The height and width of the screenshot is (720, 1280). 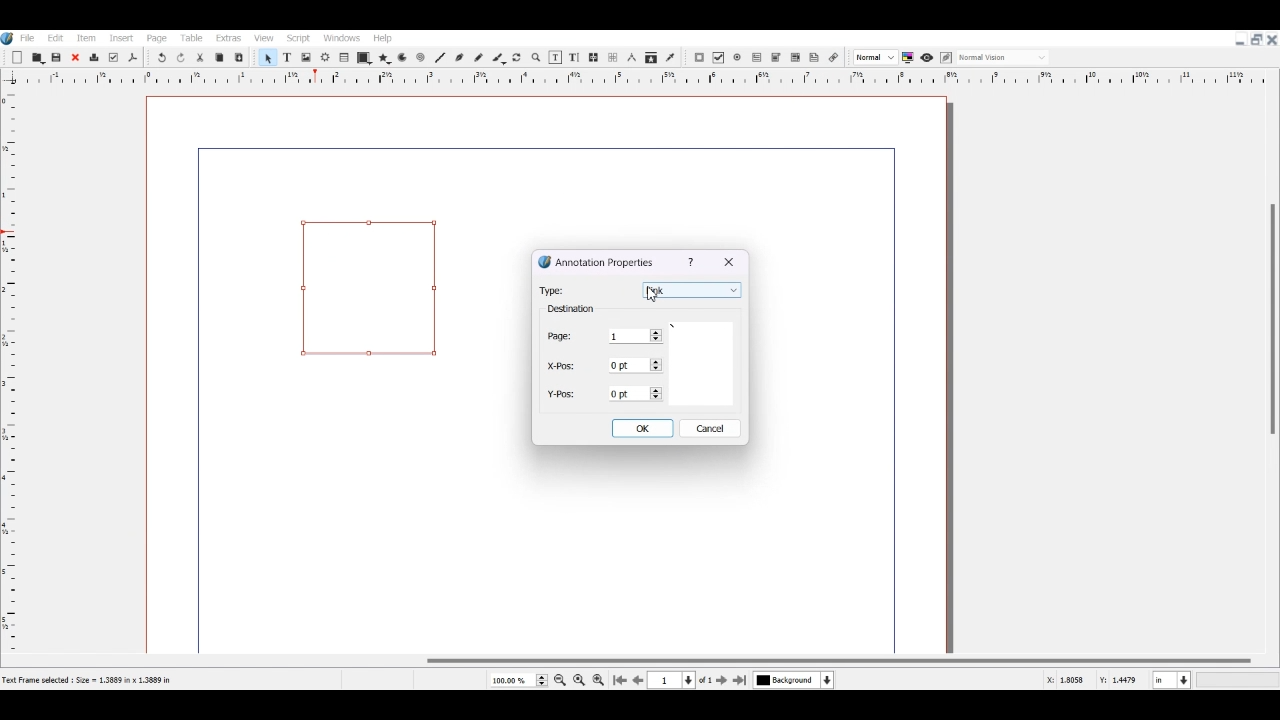 I want to click on Delete, so click(x=93, y=58).